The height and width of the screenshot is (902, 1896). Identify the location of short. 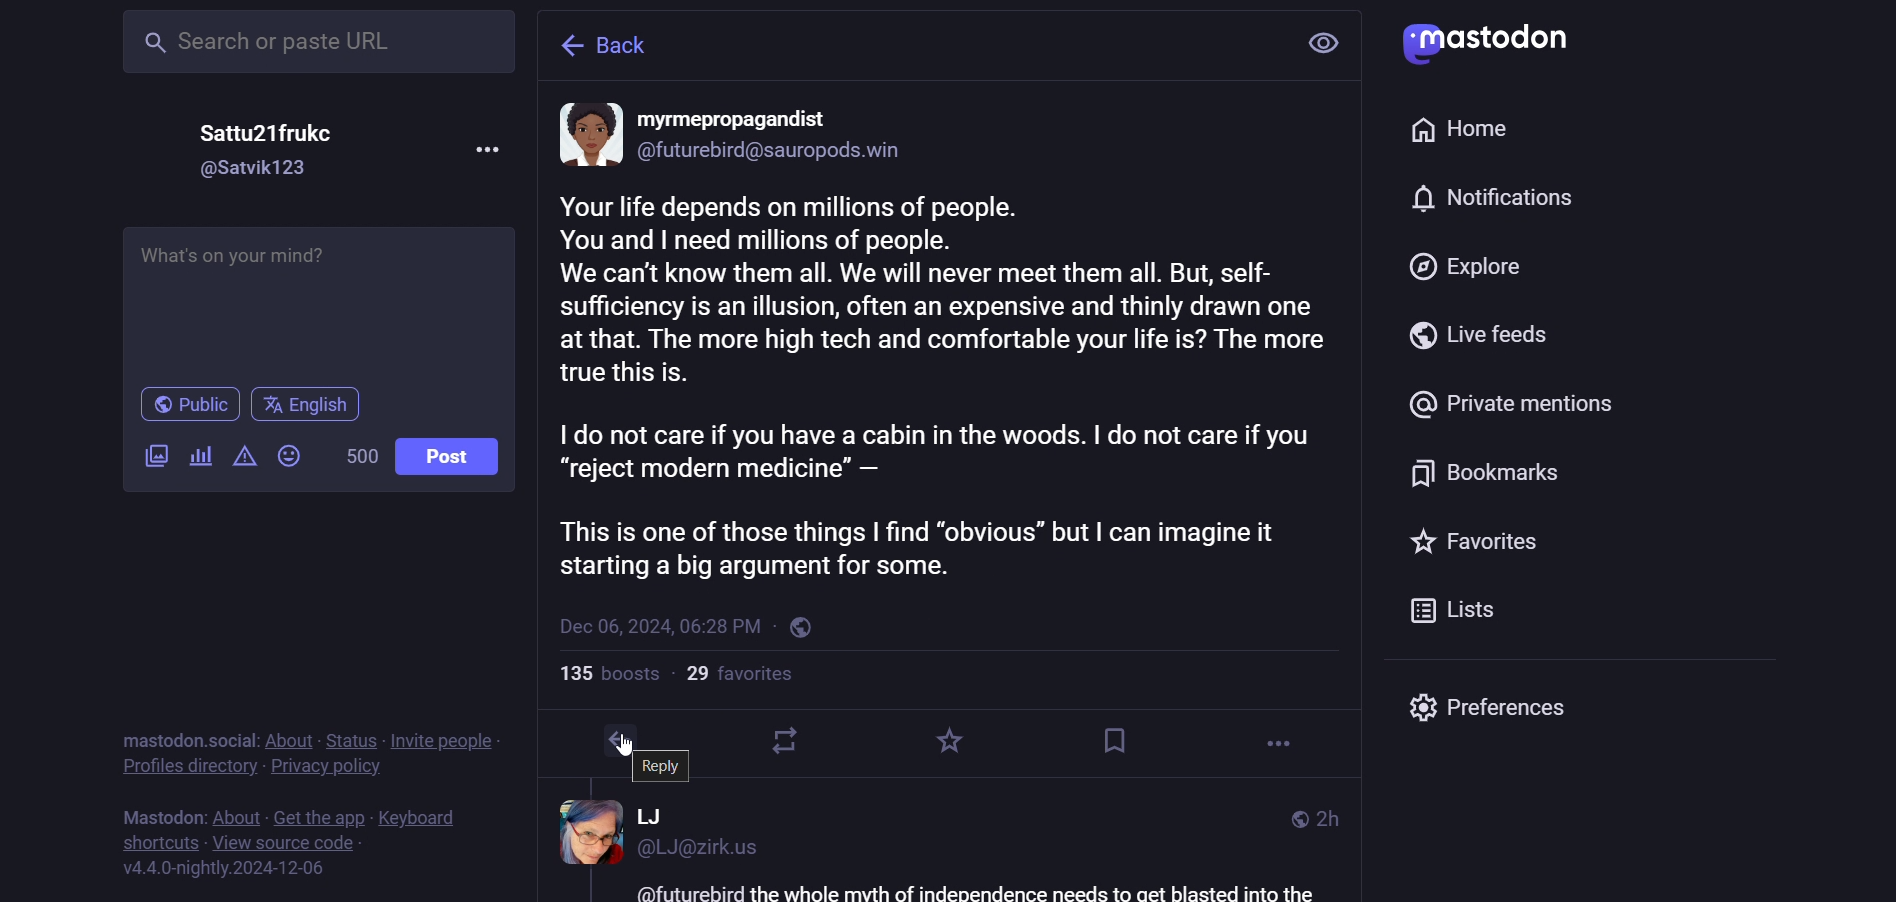
(158, 842).